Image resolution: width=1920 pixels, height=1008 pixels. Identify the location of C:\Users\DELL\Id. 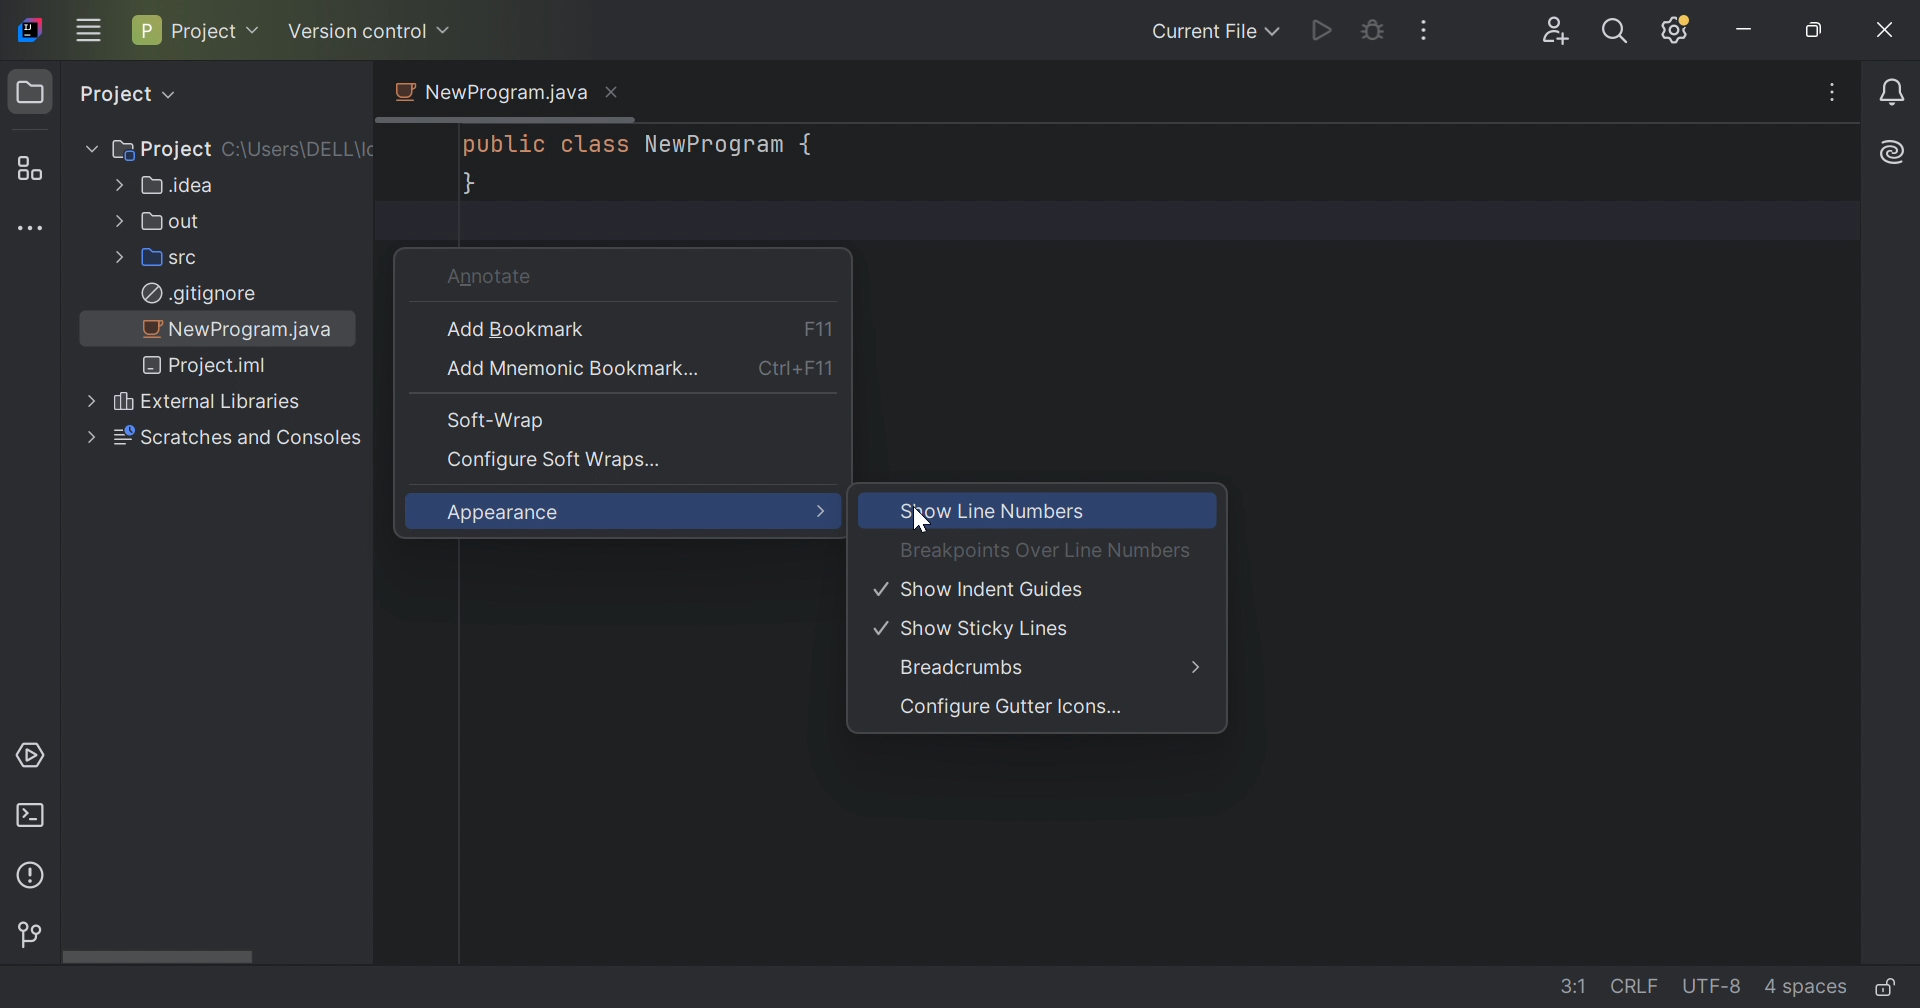
(299, 152).